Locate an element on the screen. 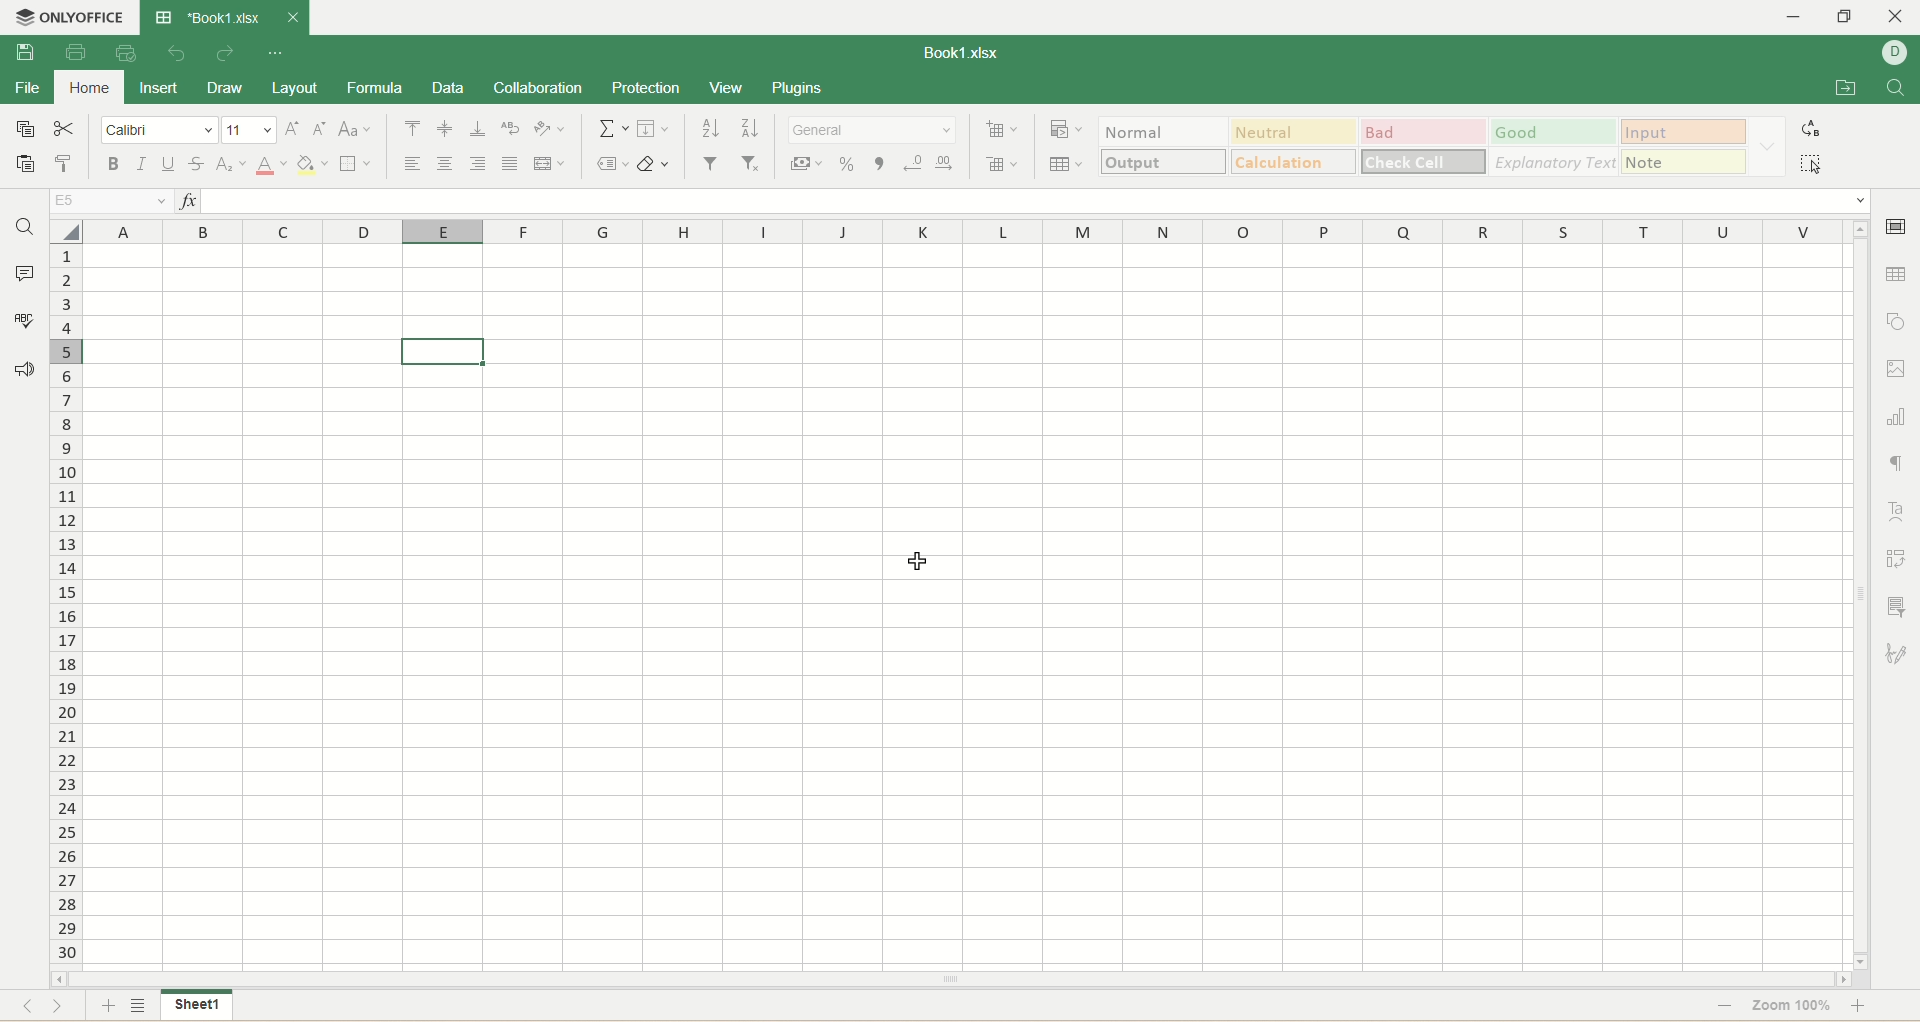 The width and height of the screenshot is (1920, 1022). merge and center is located at coordinates (550, 164).